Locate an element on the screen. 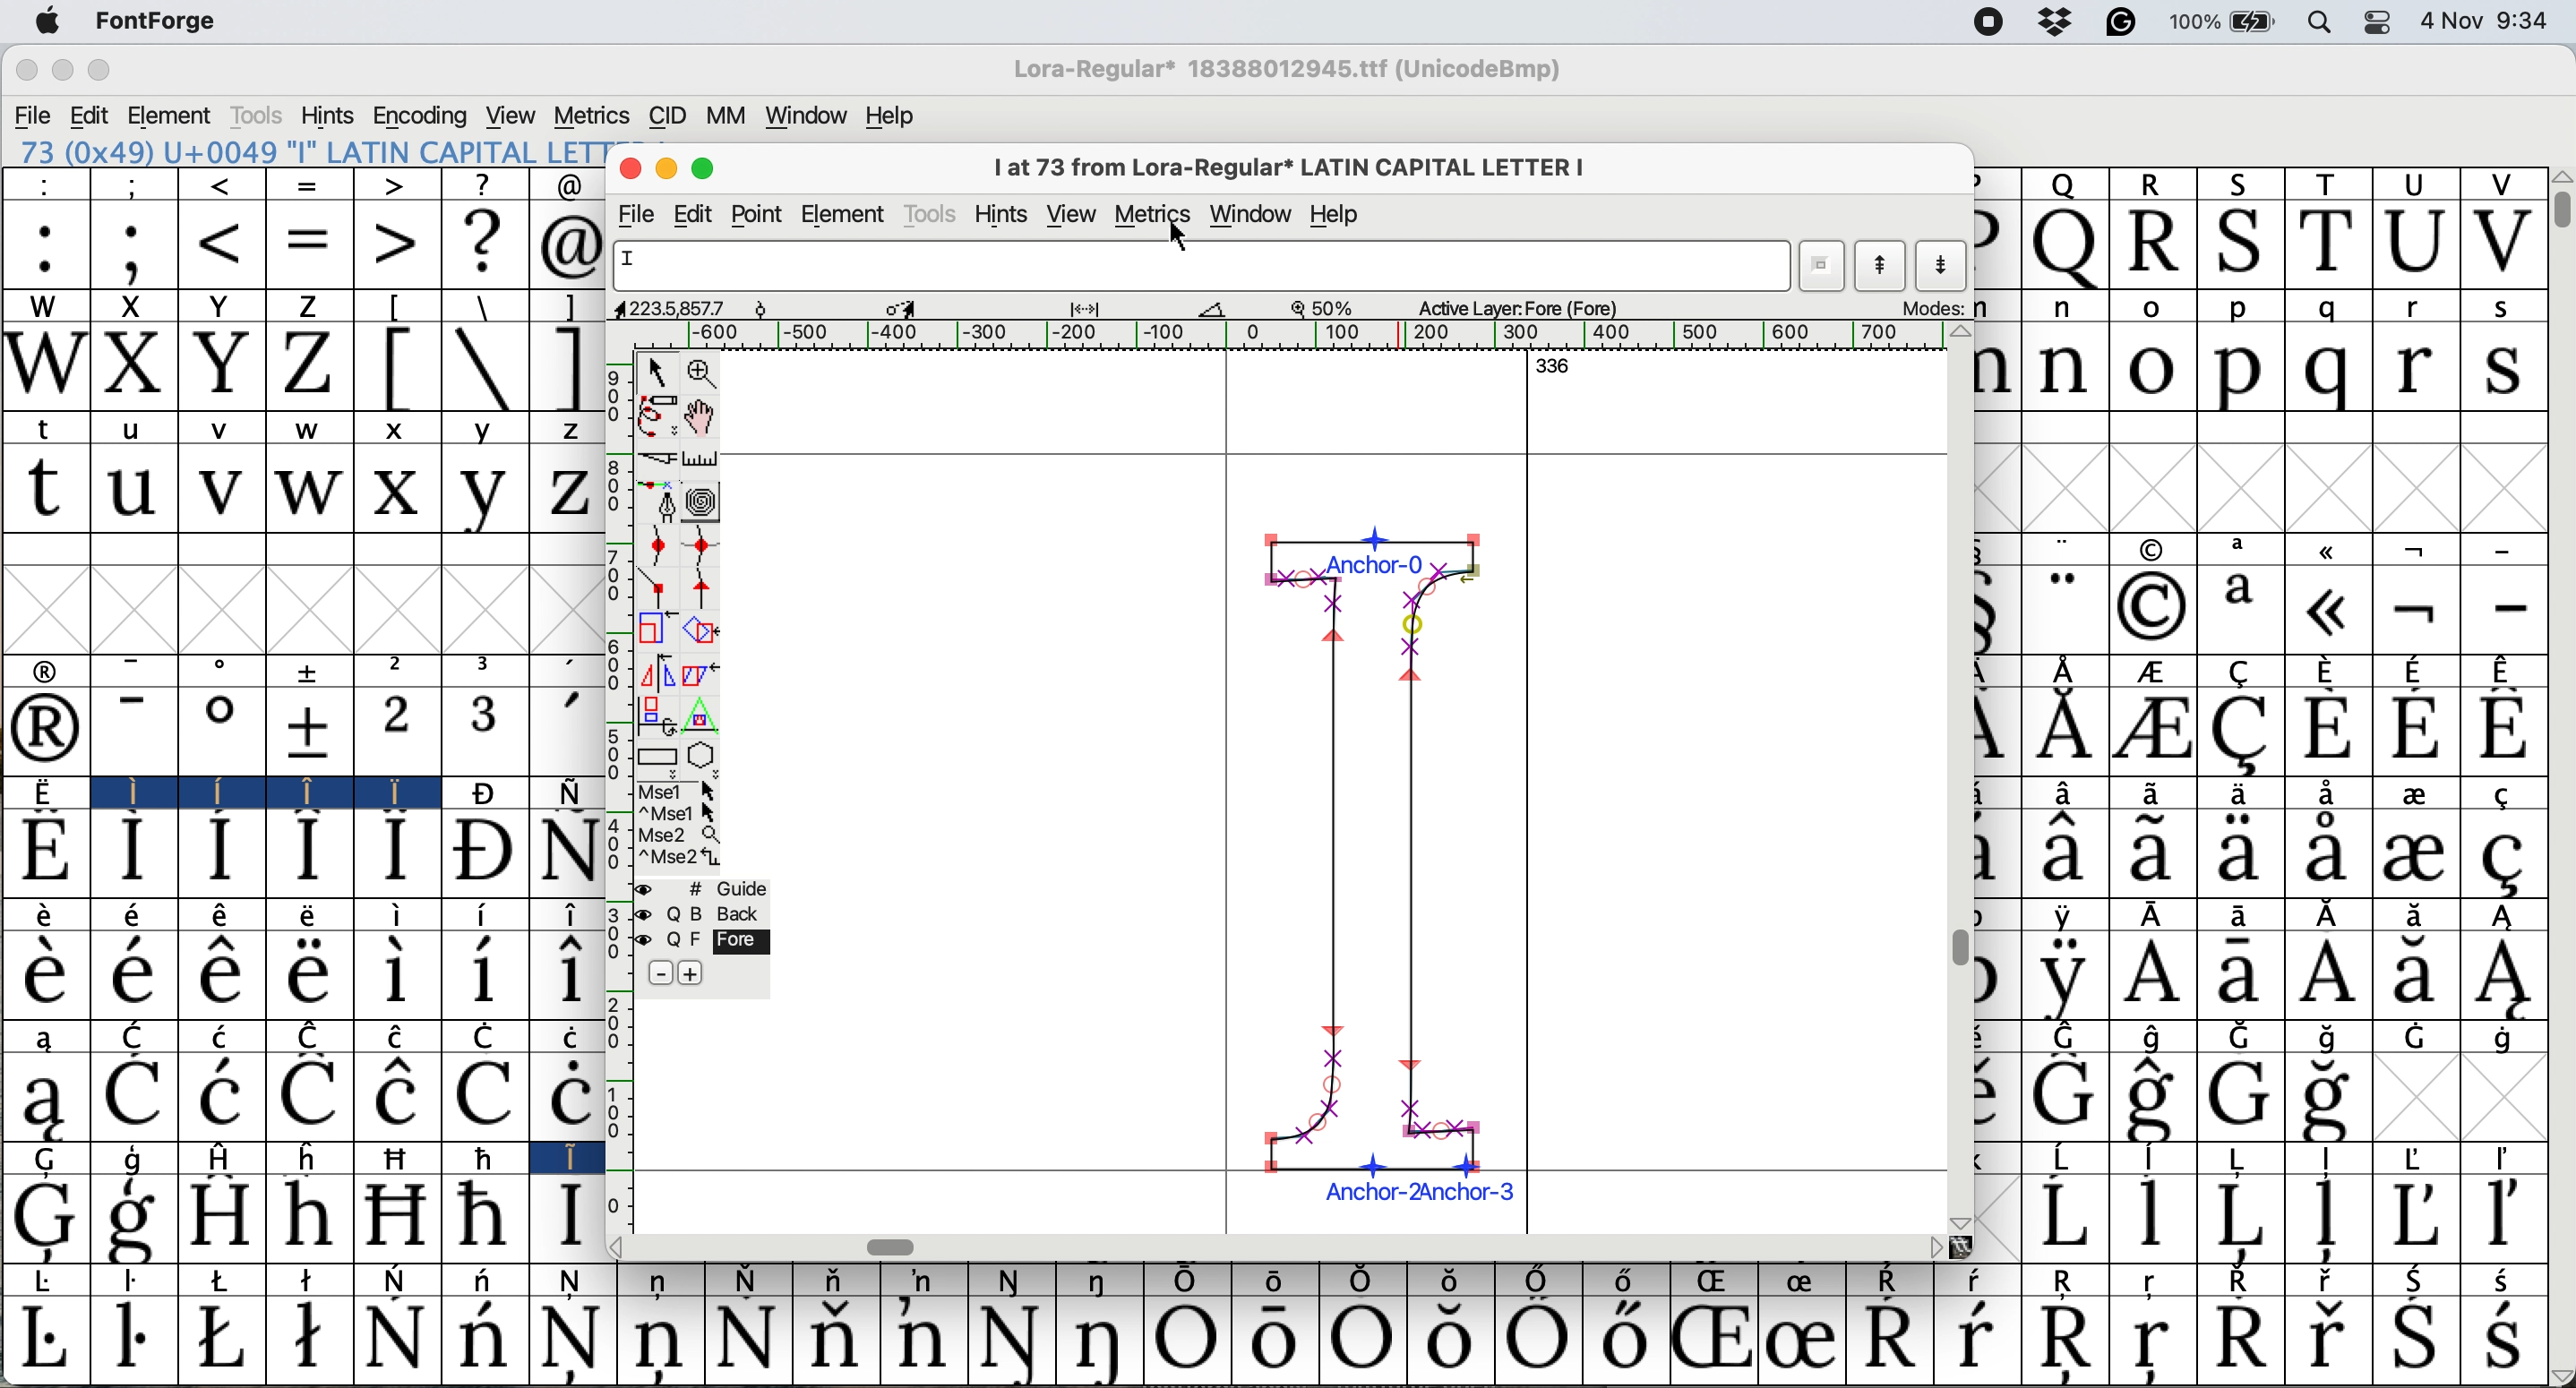 This screenshot has height=1388, width=2576. Symbol is located at coordinates (2327, 977).